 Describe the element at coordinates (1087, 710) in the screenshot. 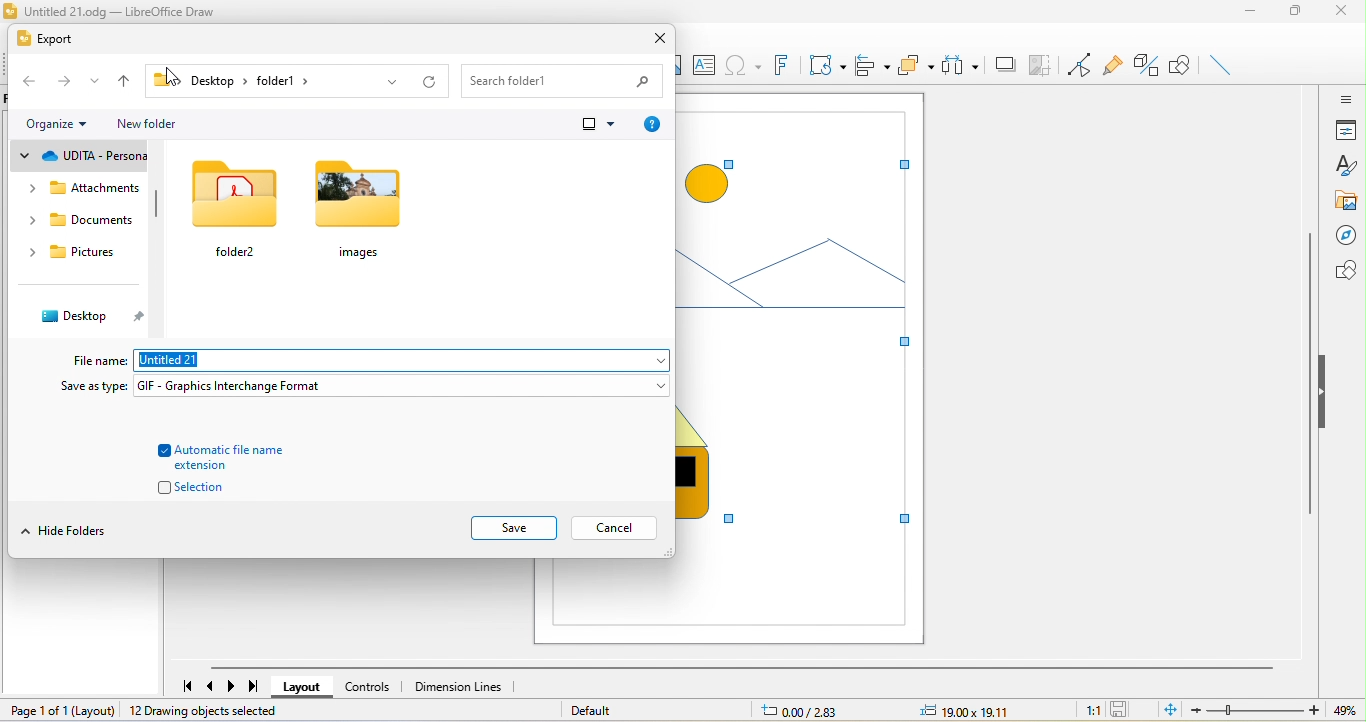

I see `1:1` at that location.